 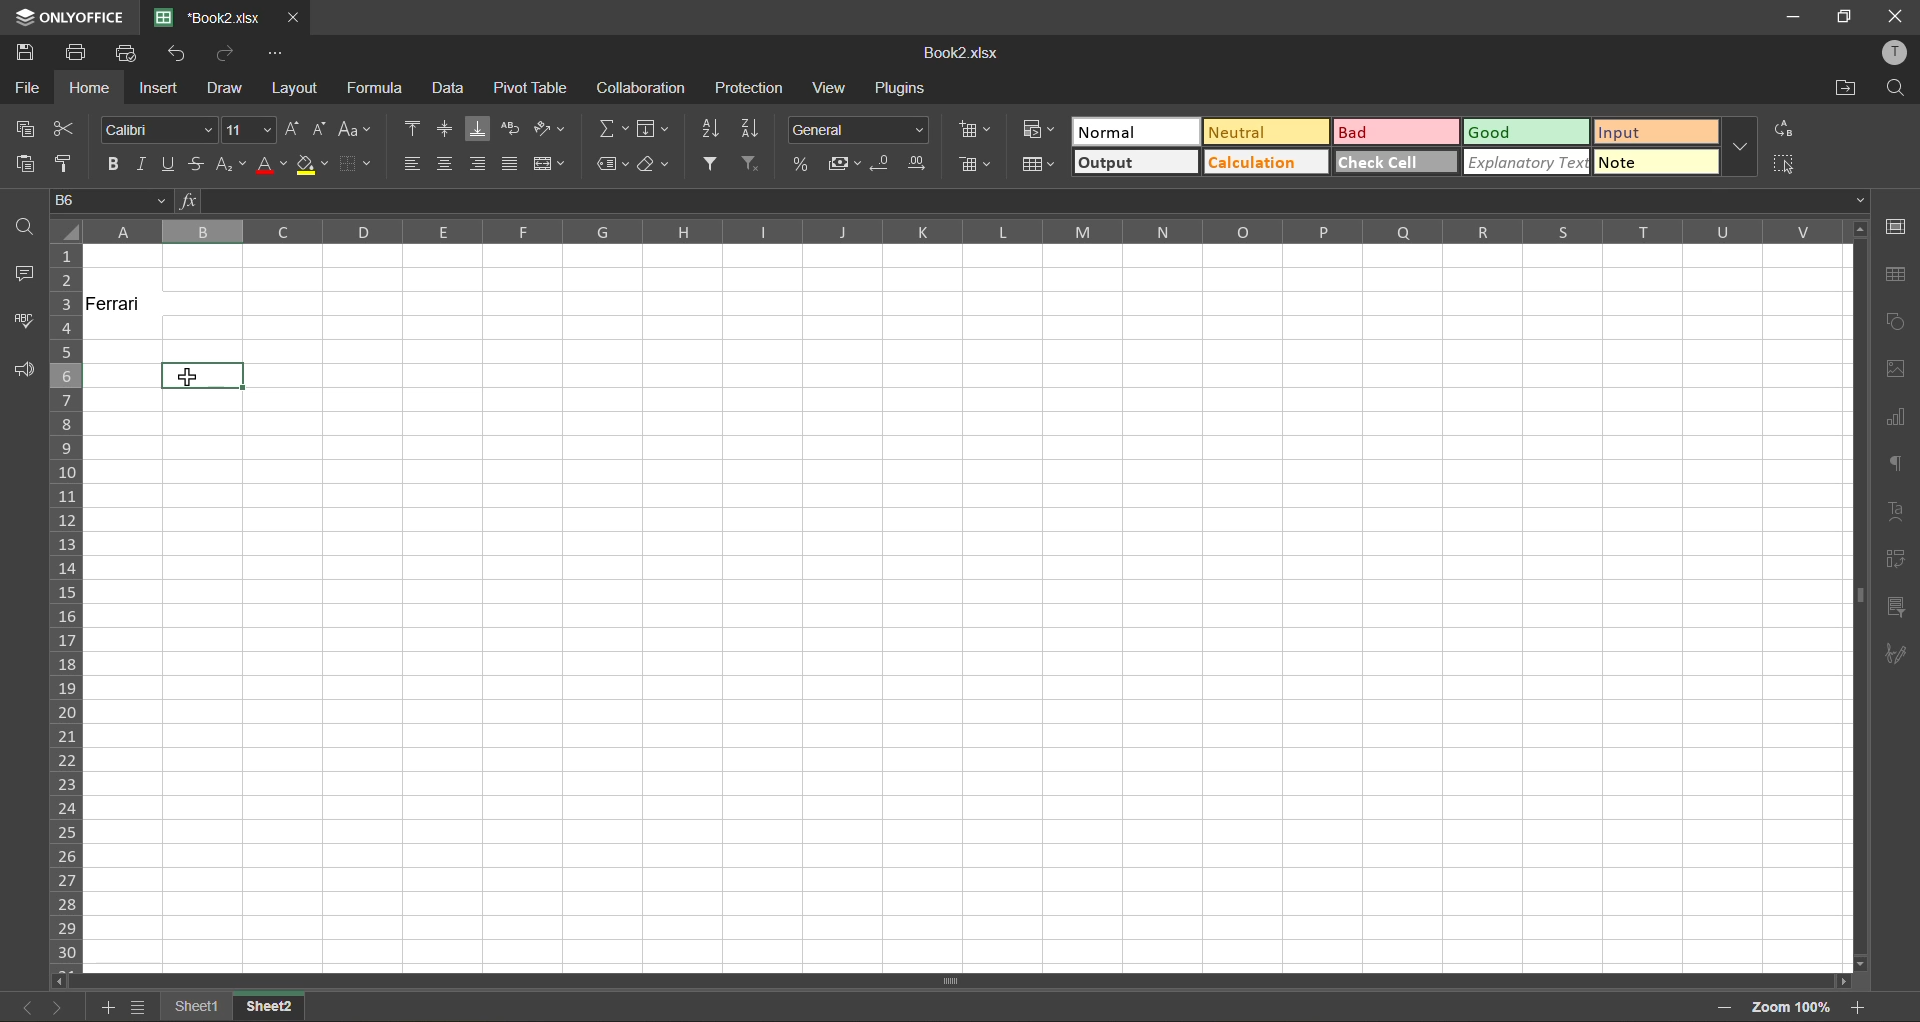 What do you see at coordinates (445, 128) in the screenshot?
I see `align middle` at bounding box center [445, 128].